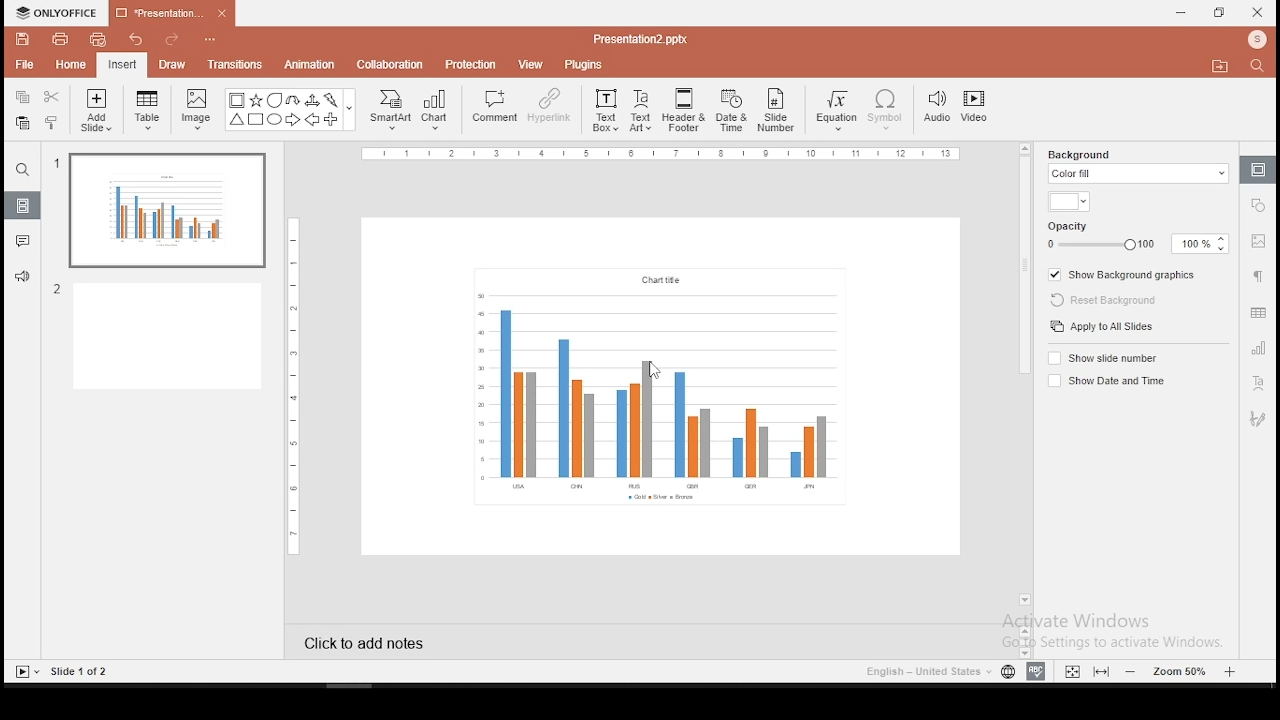  What do you see at coordinates (1035, 672) in the screenshot?
I see `icon buttons` at bounding box center [1035, 672].